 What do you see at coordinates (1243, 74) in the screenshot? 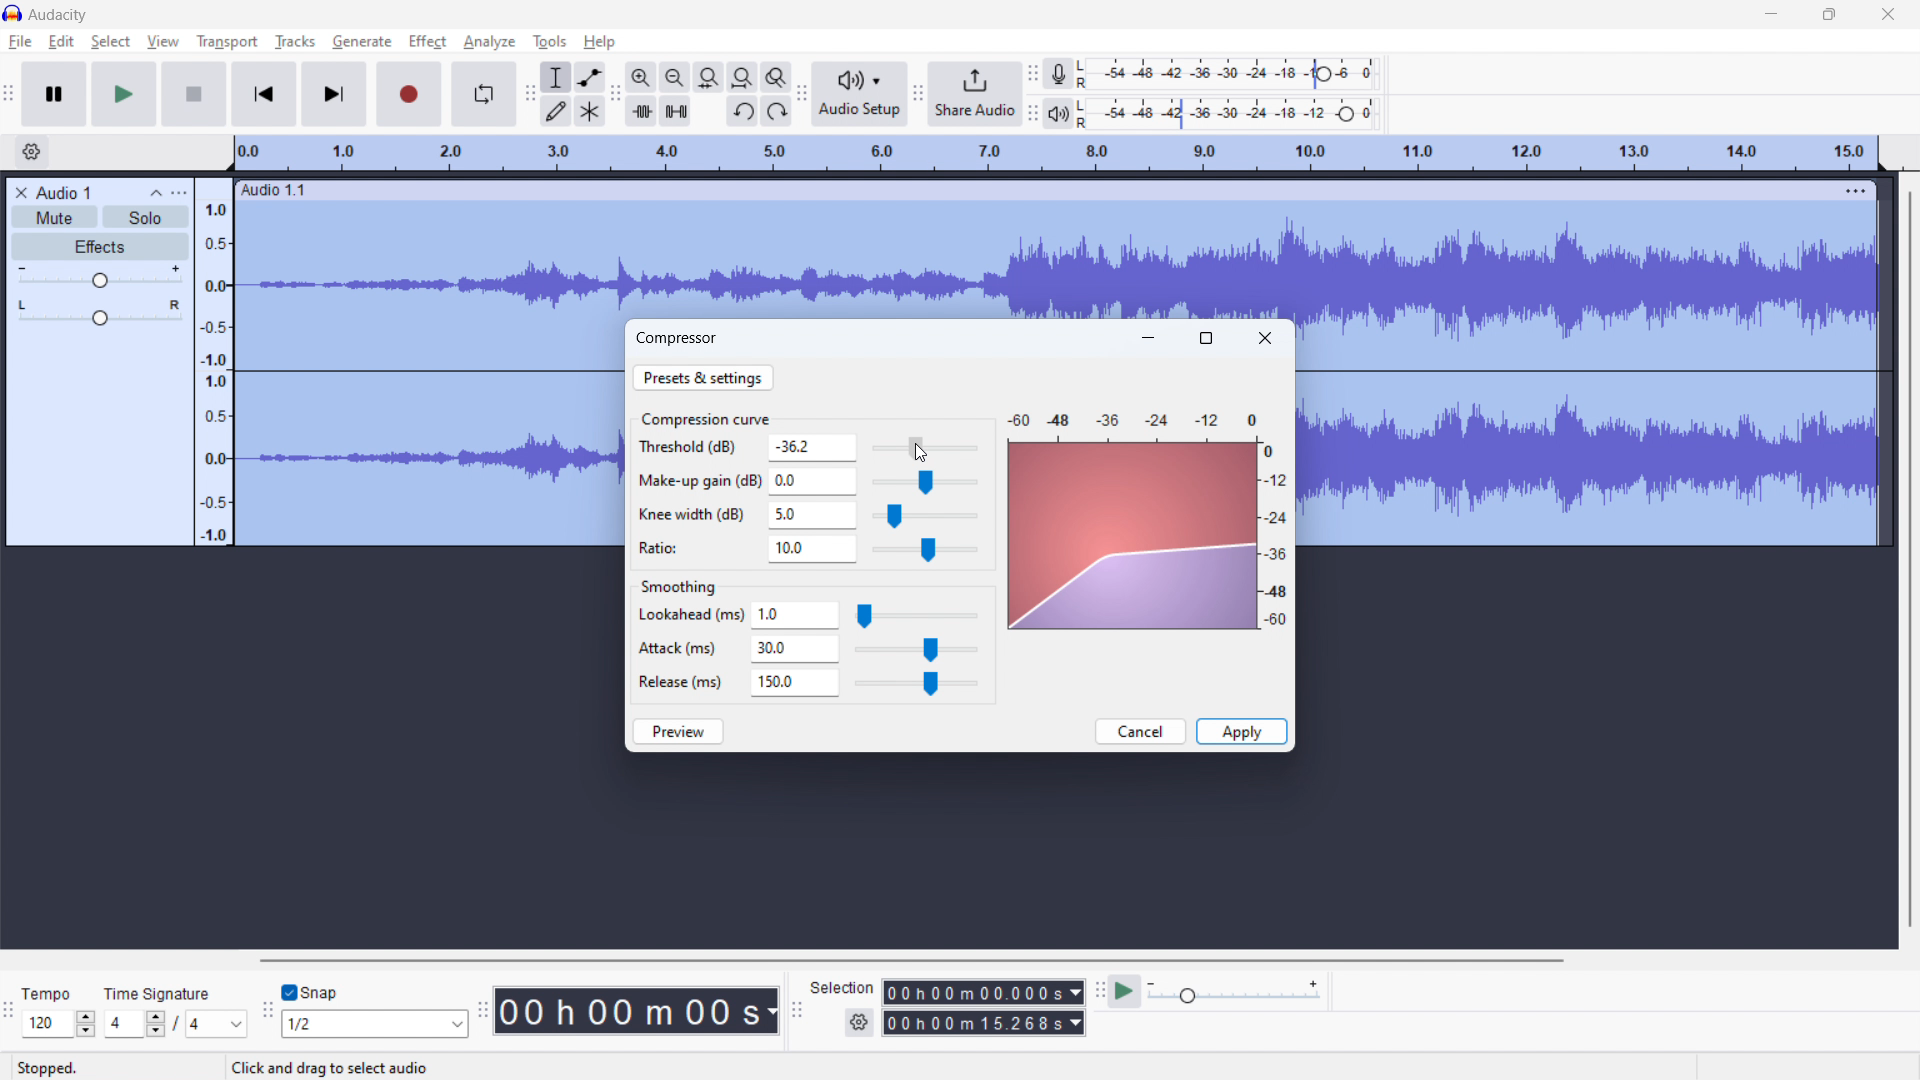
I see `record level` at bounding box center [1243, 74].